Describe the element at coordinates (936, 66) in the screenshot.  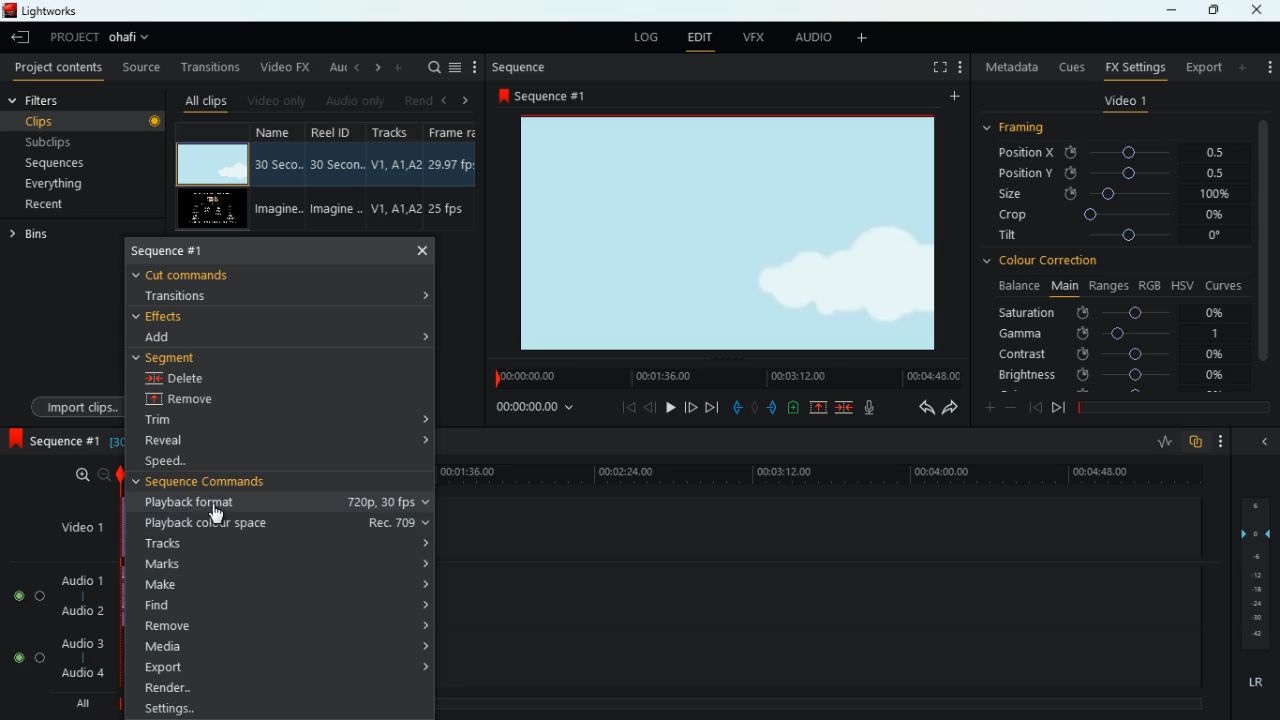
I see `full screen` at that location.